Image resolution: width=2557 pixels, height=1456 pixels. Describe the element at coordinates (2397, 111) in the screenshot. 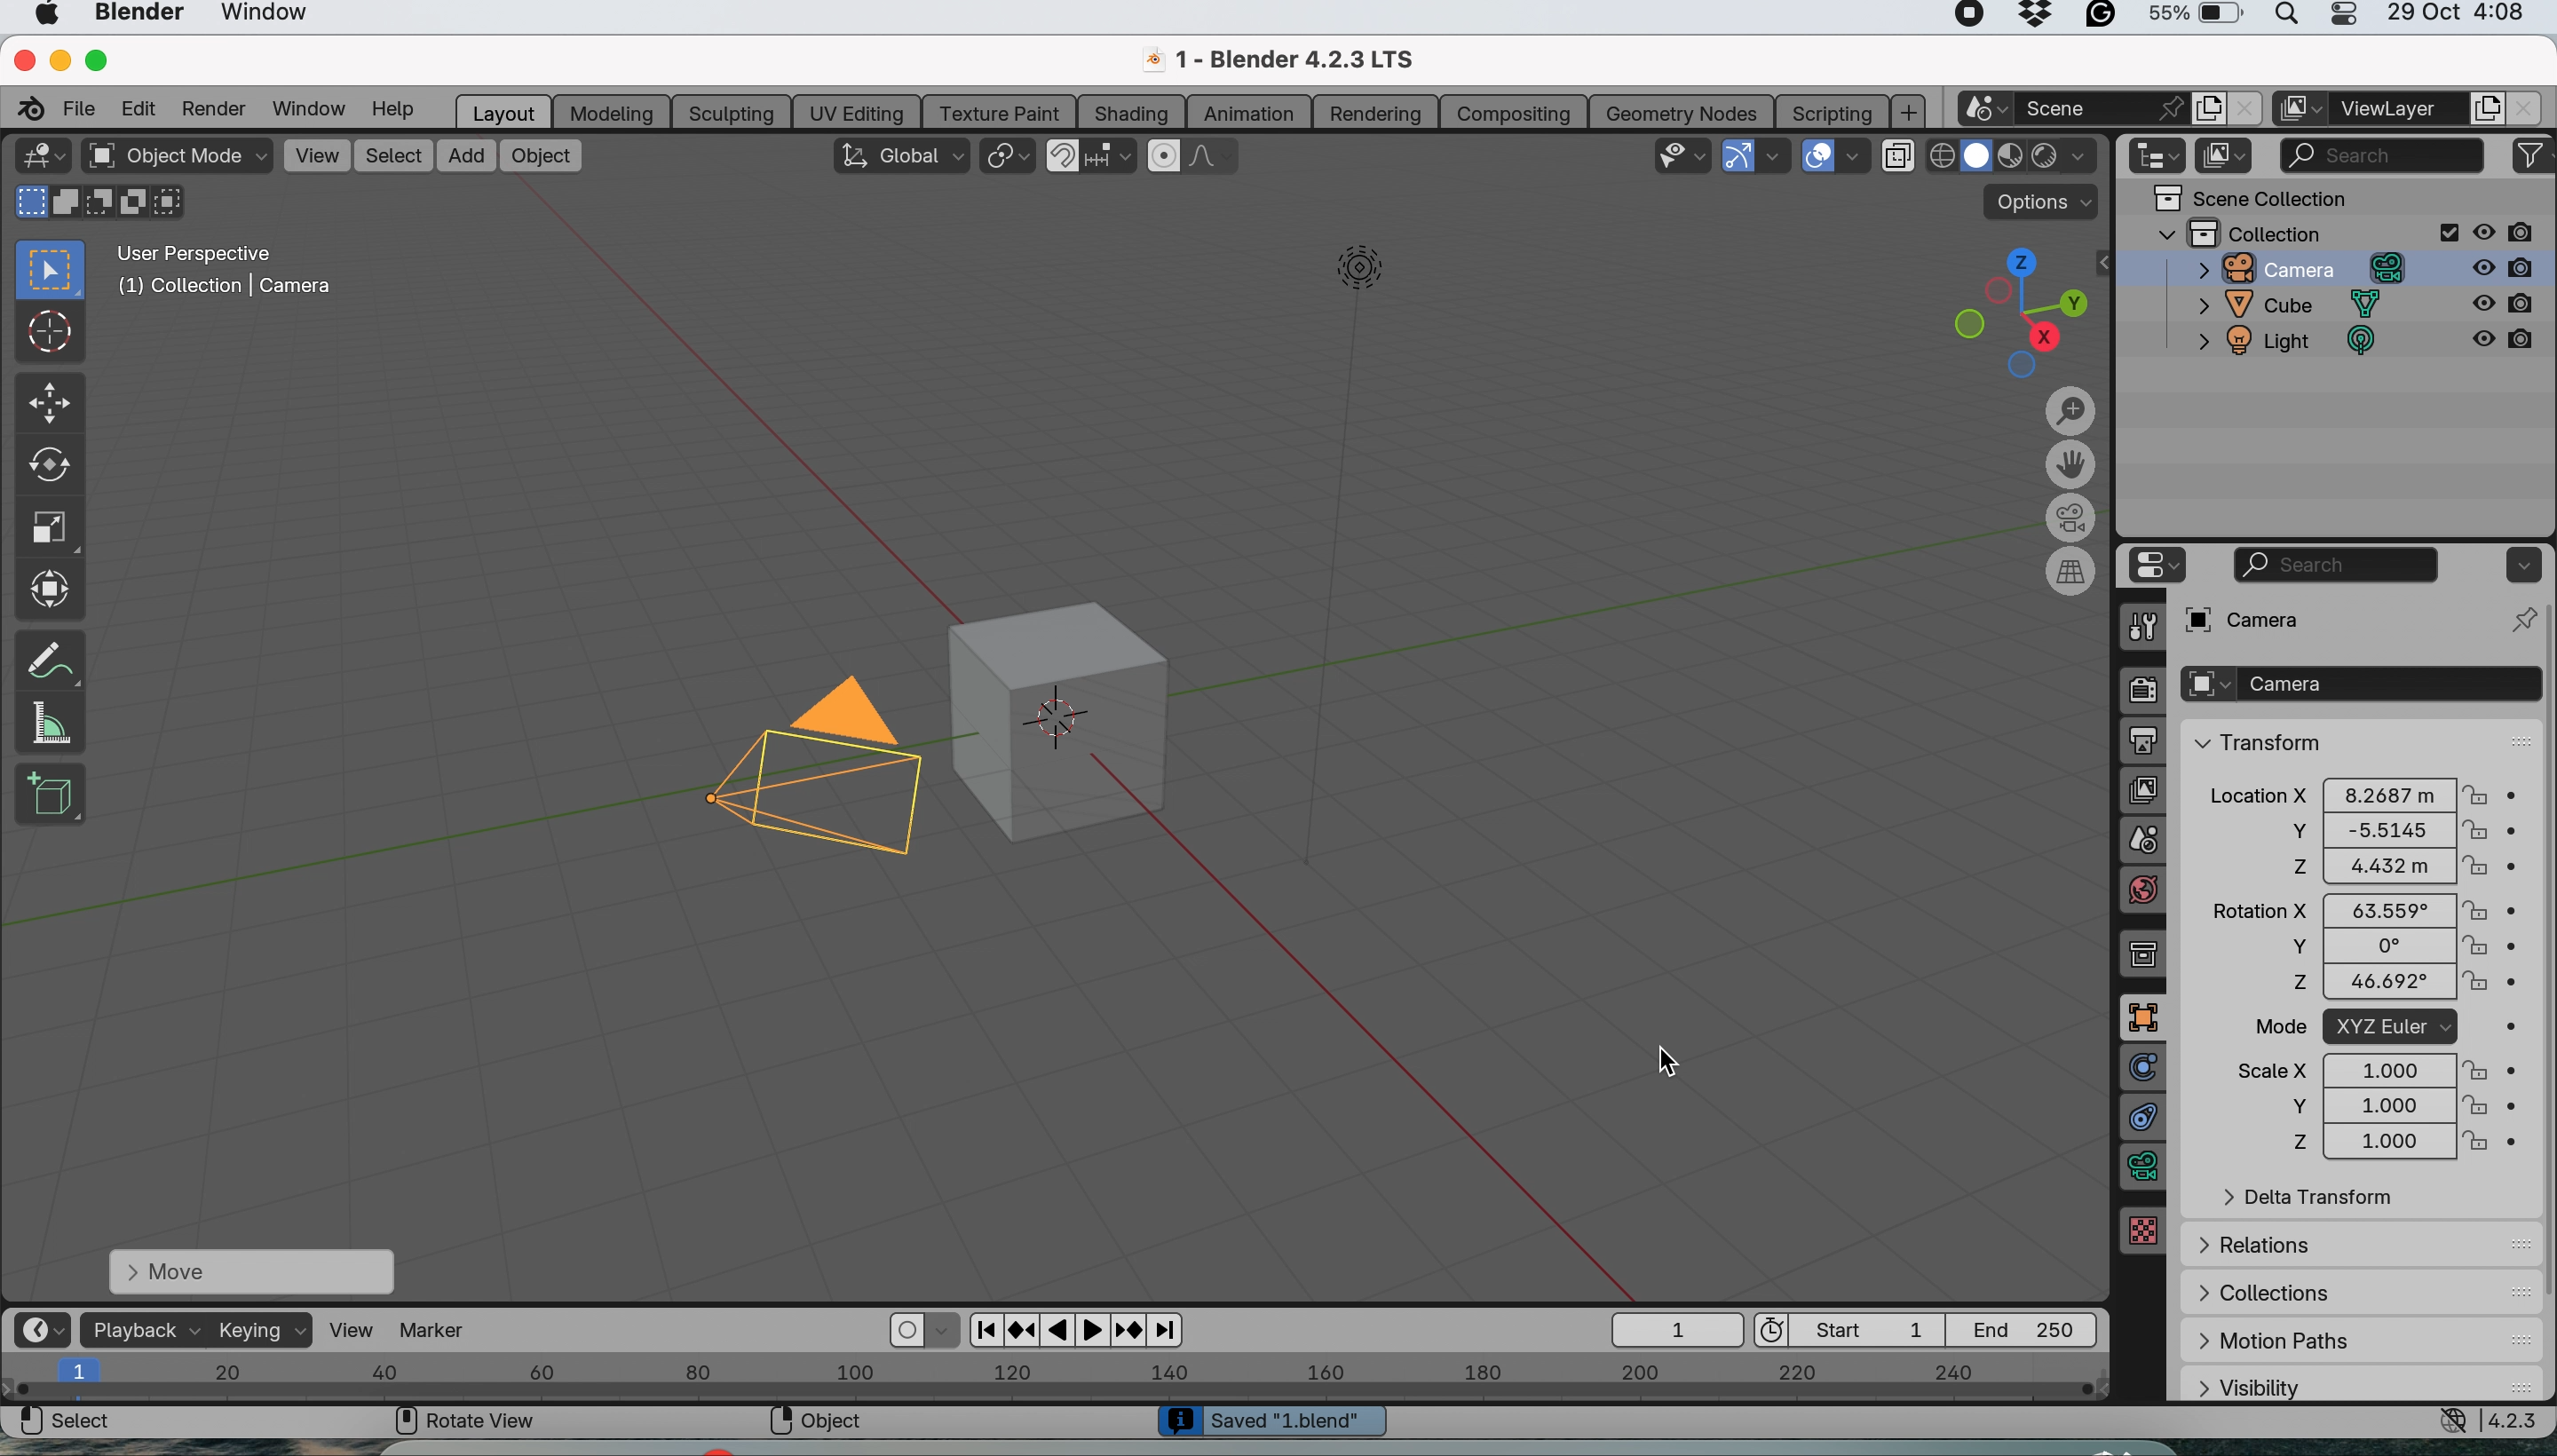

I see `view layer` at that location.